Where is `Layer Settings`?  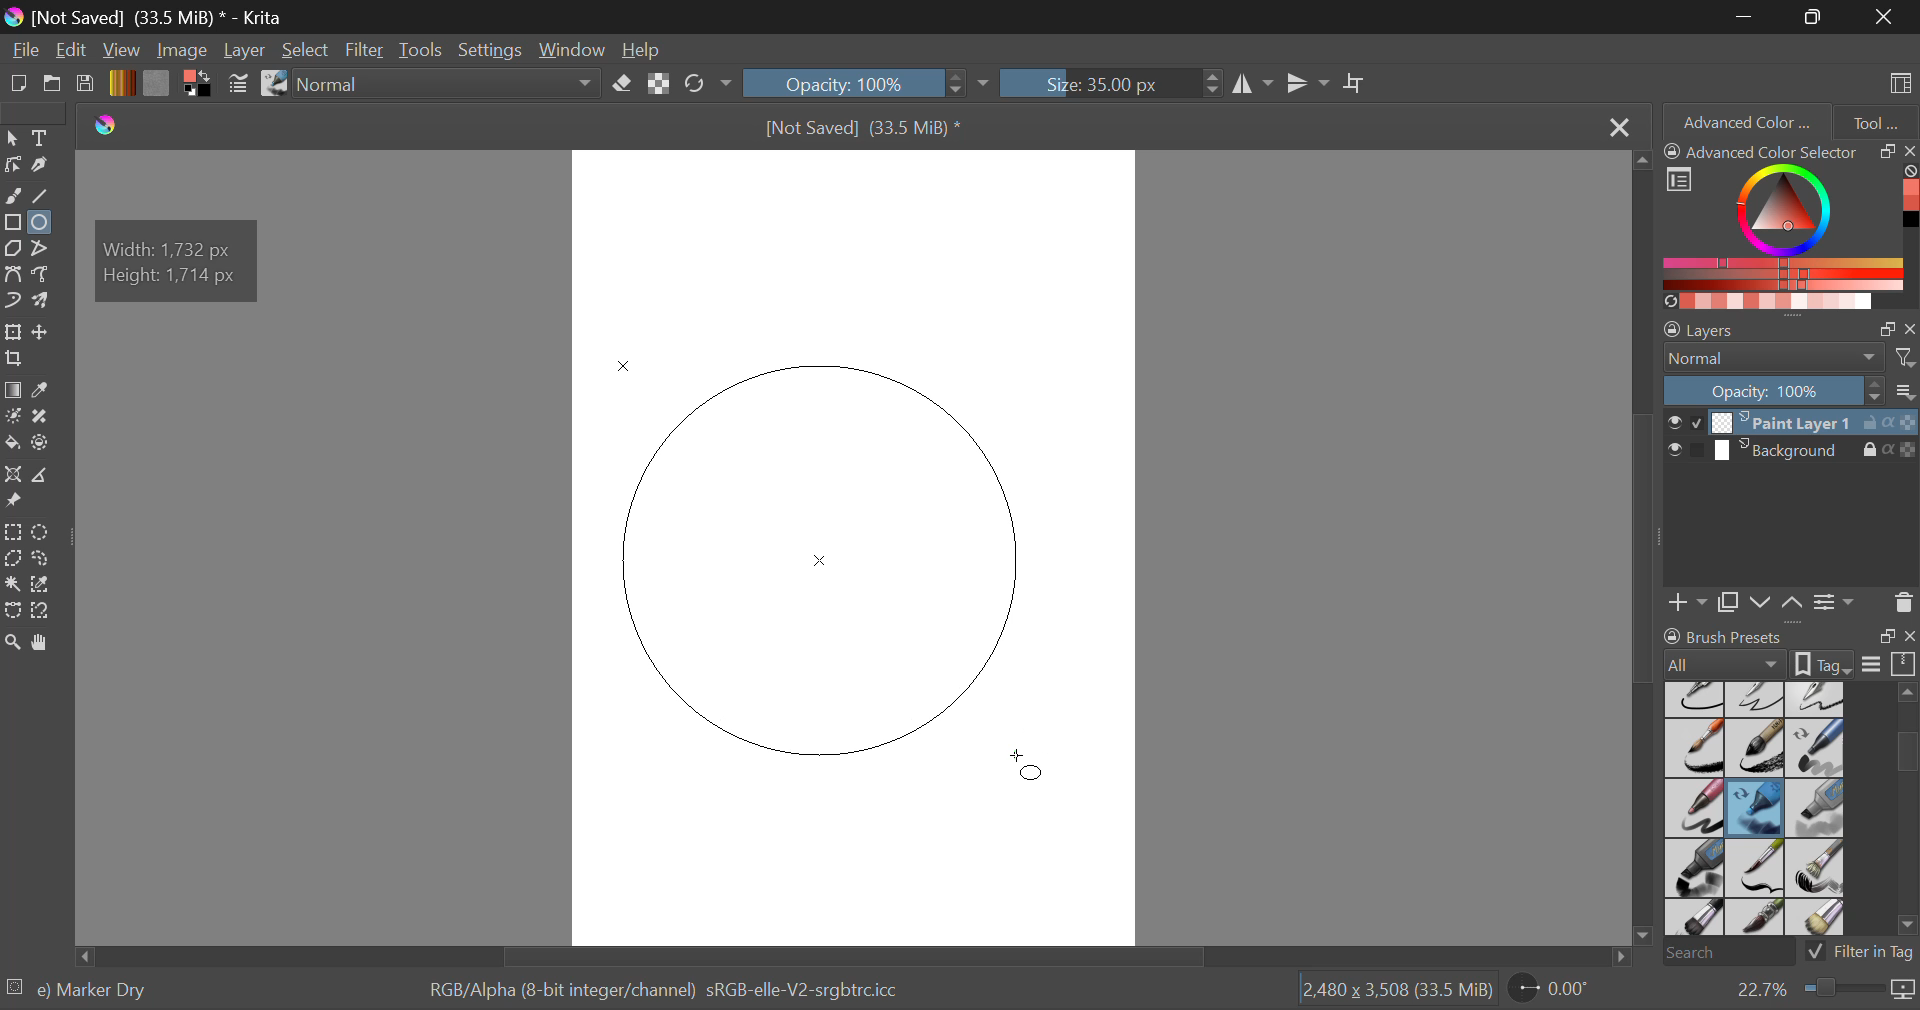 Layer Settings is located at coordinates (1790, 325).